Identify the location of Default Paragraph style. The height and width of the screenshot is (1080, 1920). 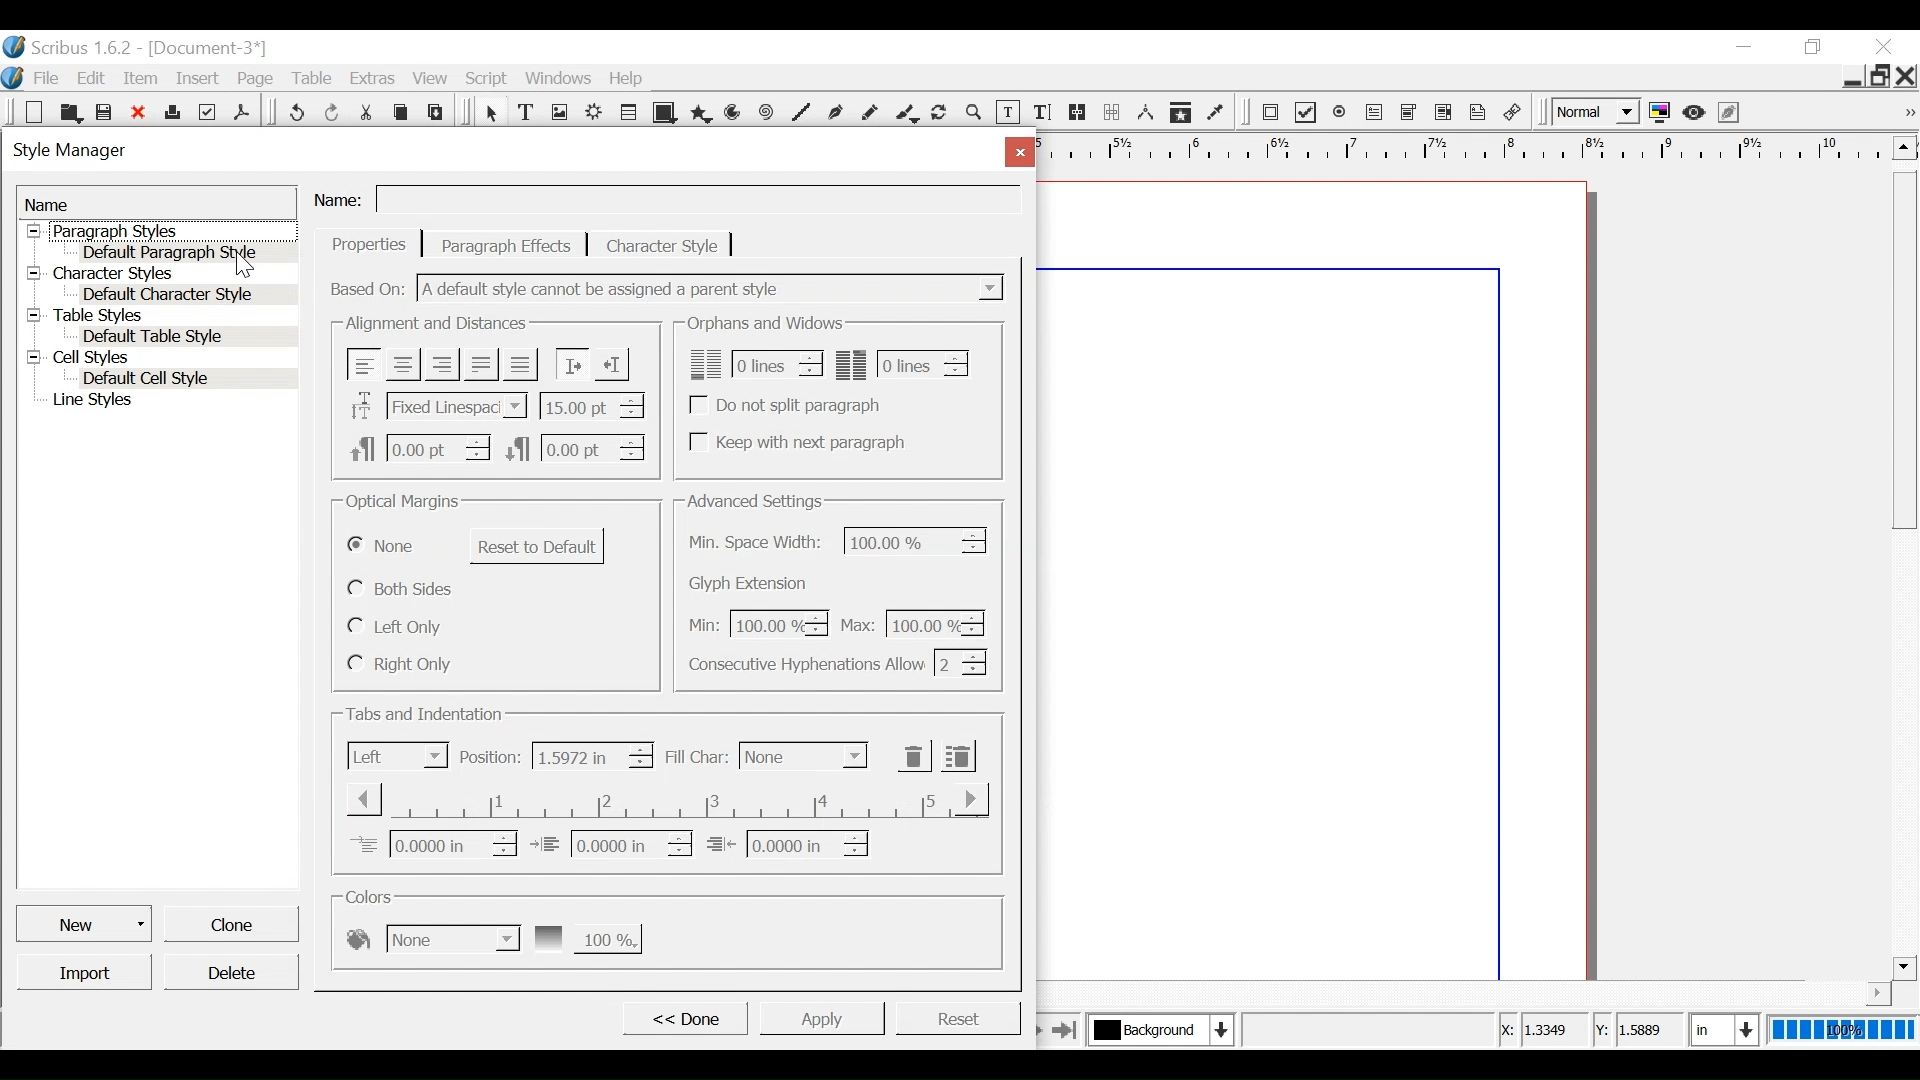
(188, 252).